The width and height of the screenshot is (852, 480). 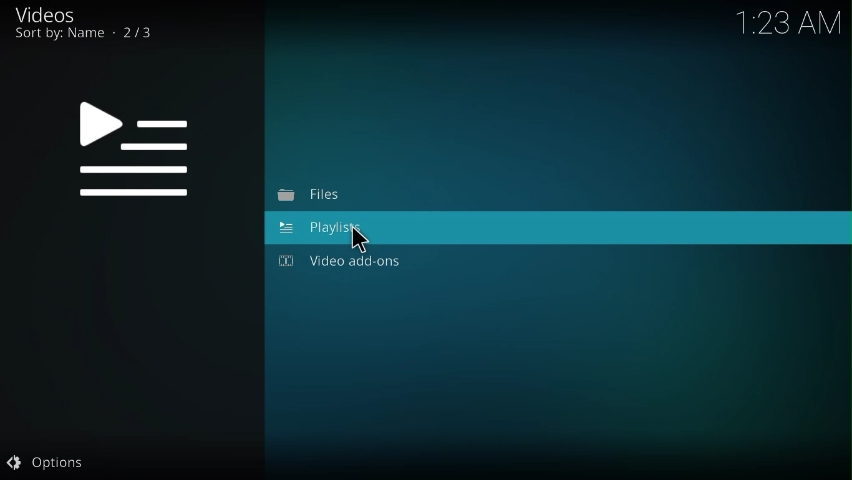 What do you see at coordinates (792, 20) in the screenshot?
I see `time` at bounding box center [792, 20].